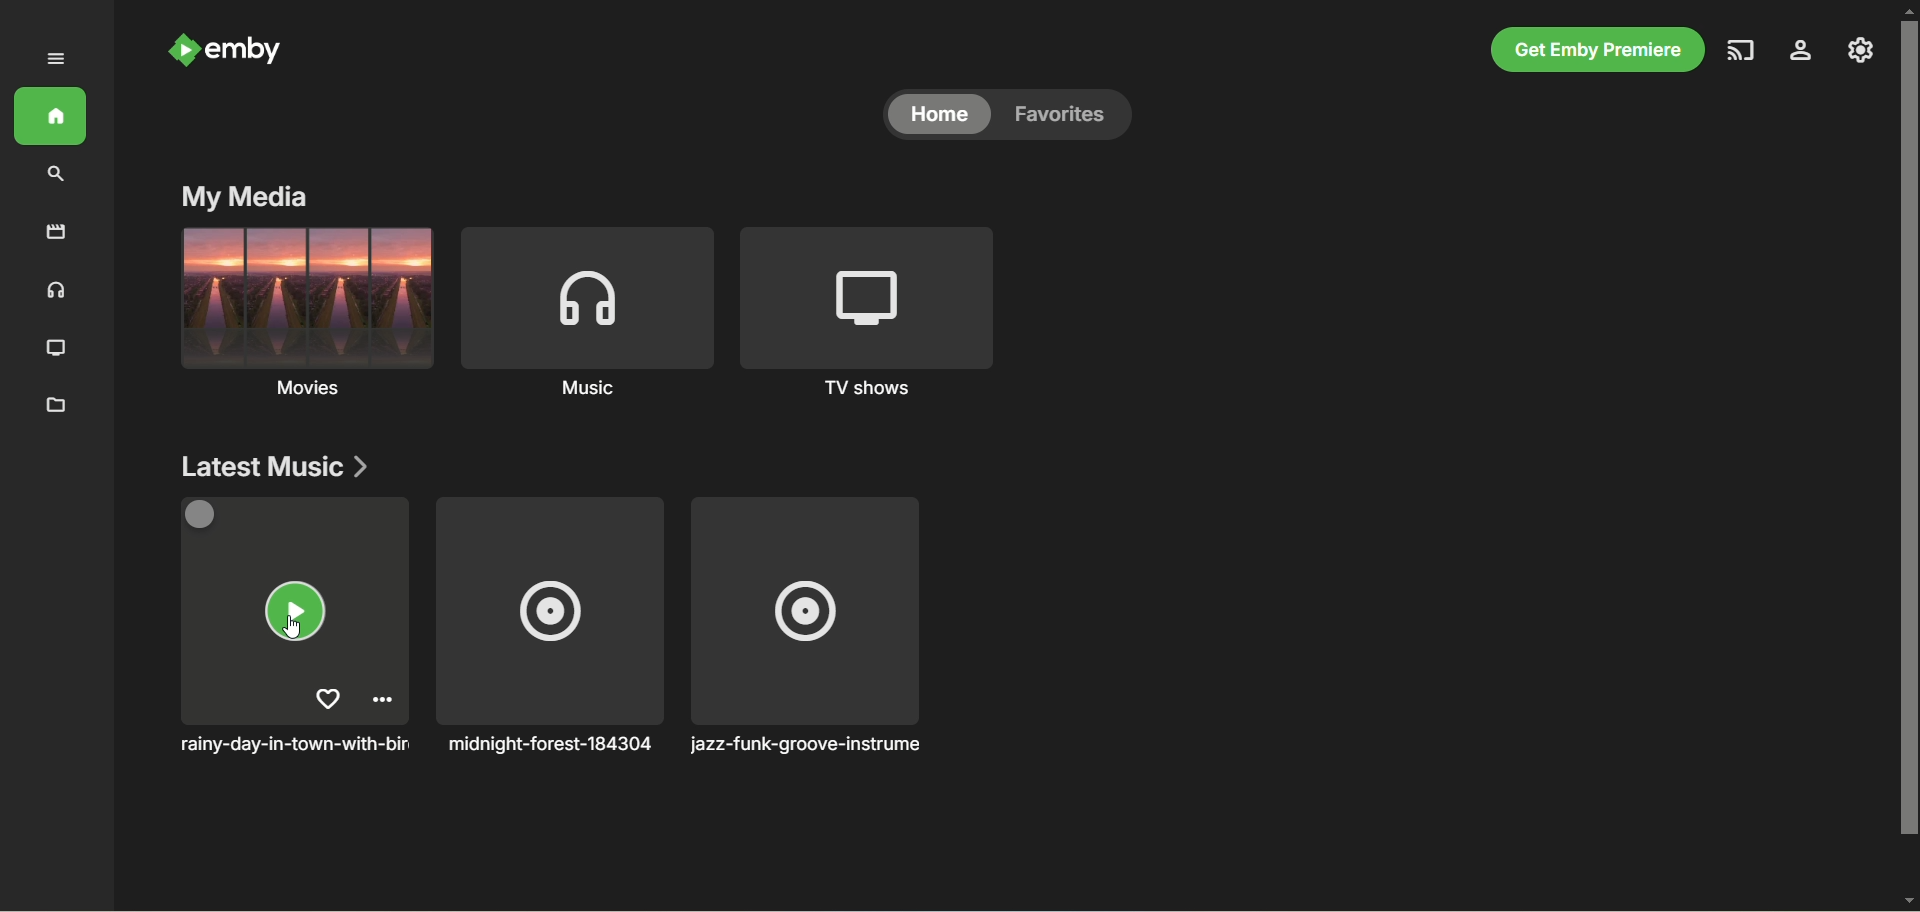  I want to click on music, so click(58, 291).